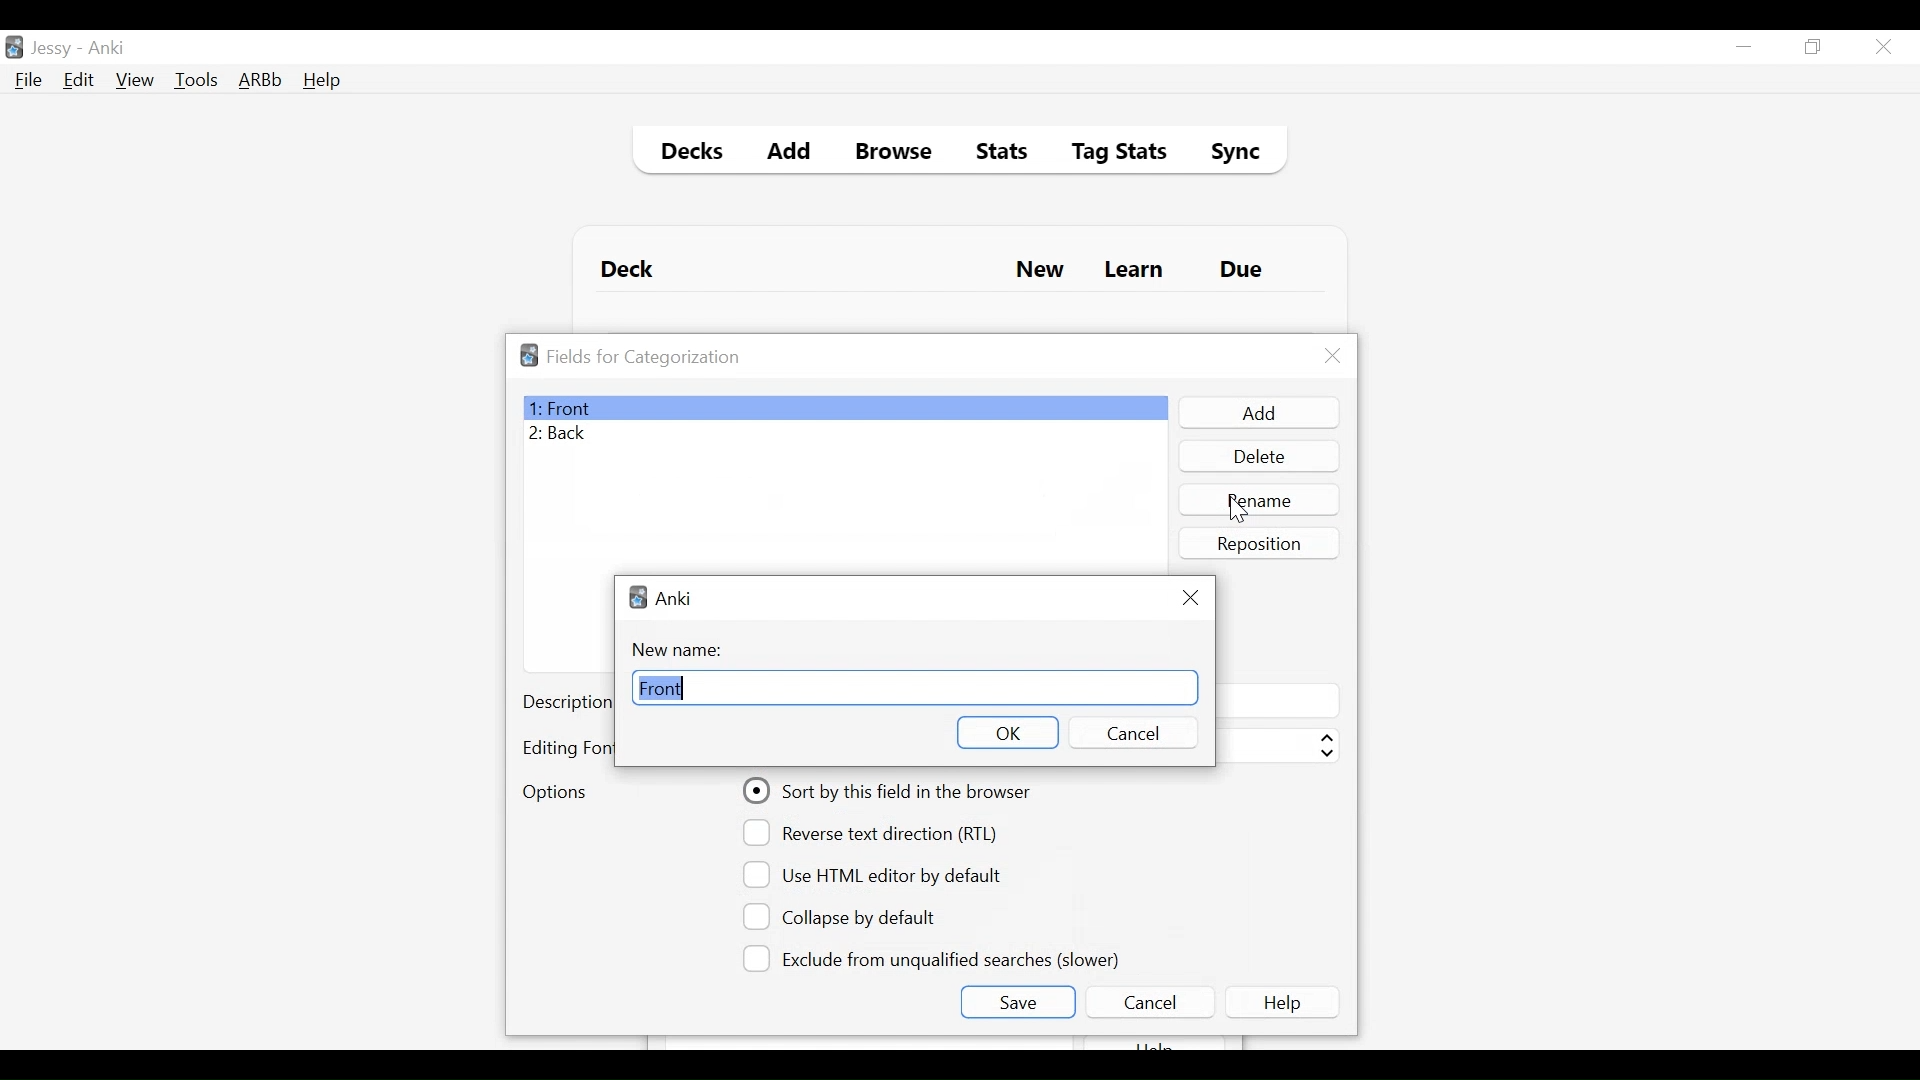 The height and width of the screenshot is (1080, 1920). What do you see at coordinates (1017, 1002) in the screenshot?
I see `Save` at bounding box center [1017, 1002].